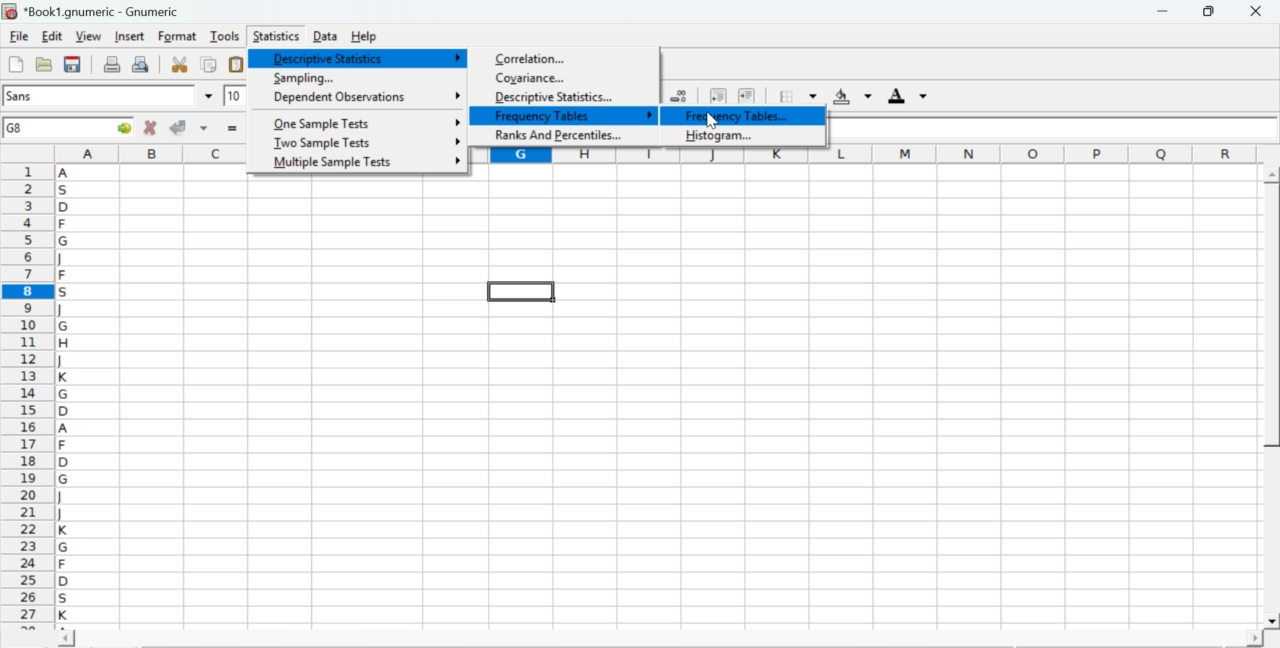 The image size is (1280, 648). I want to click on close, so click(1254, 11).